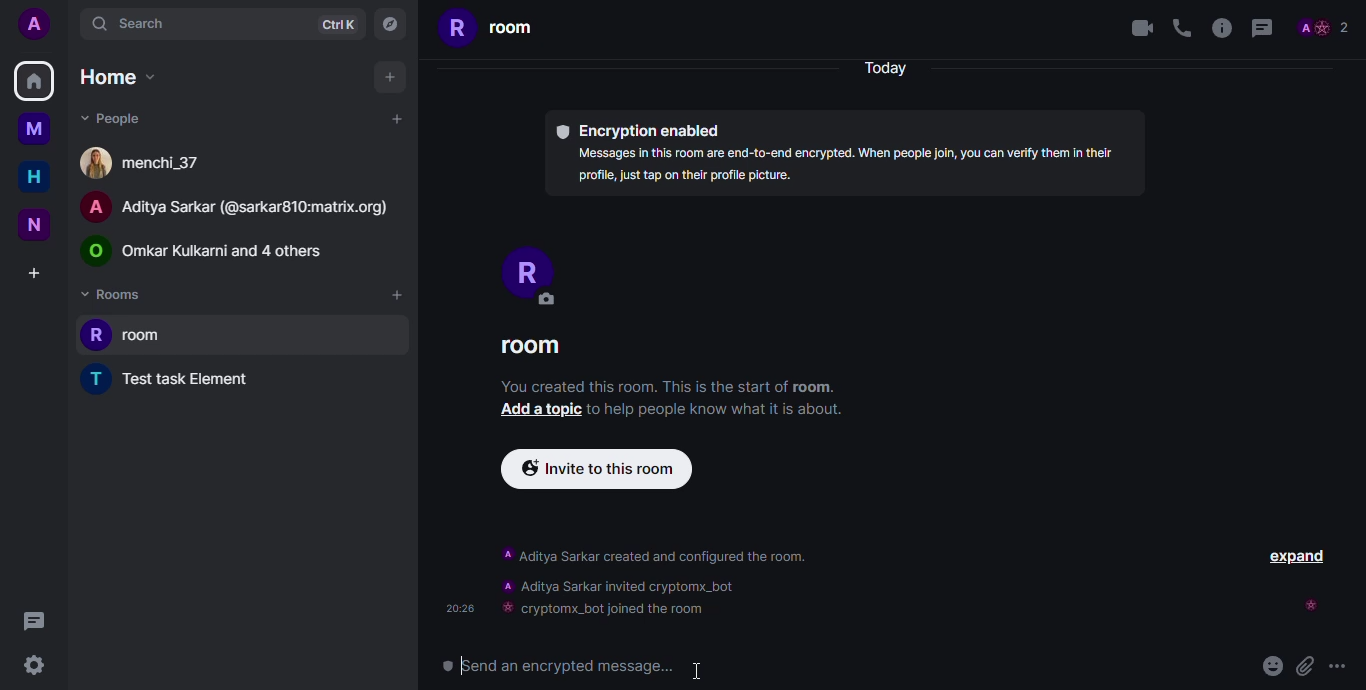 The width and height of the screenshot is (1366, 690). What do you see at coordinates (492, 33) in the screenshot?
I see `R room` at bounding box center [492, 33].